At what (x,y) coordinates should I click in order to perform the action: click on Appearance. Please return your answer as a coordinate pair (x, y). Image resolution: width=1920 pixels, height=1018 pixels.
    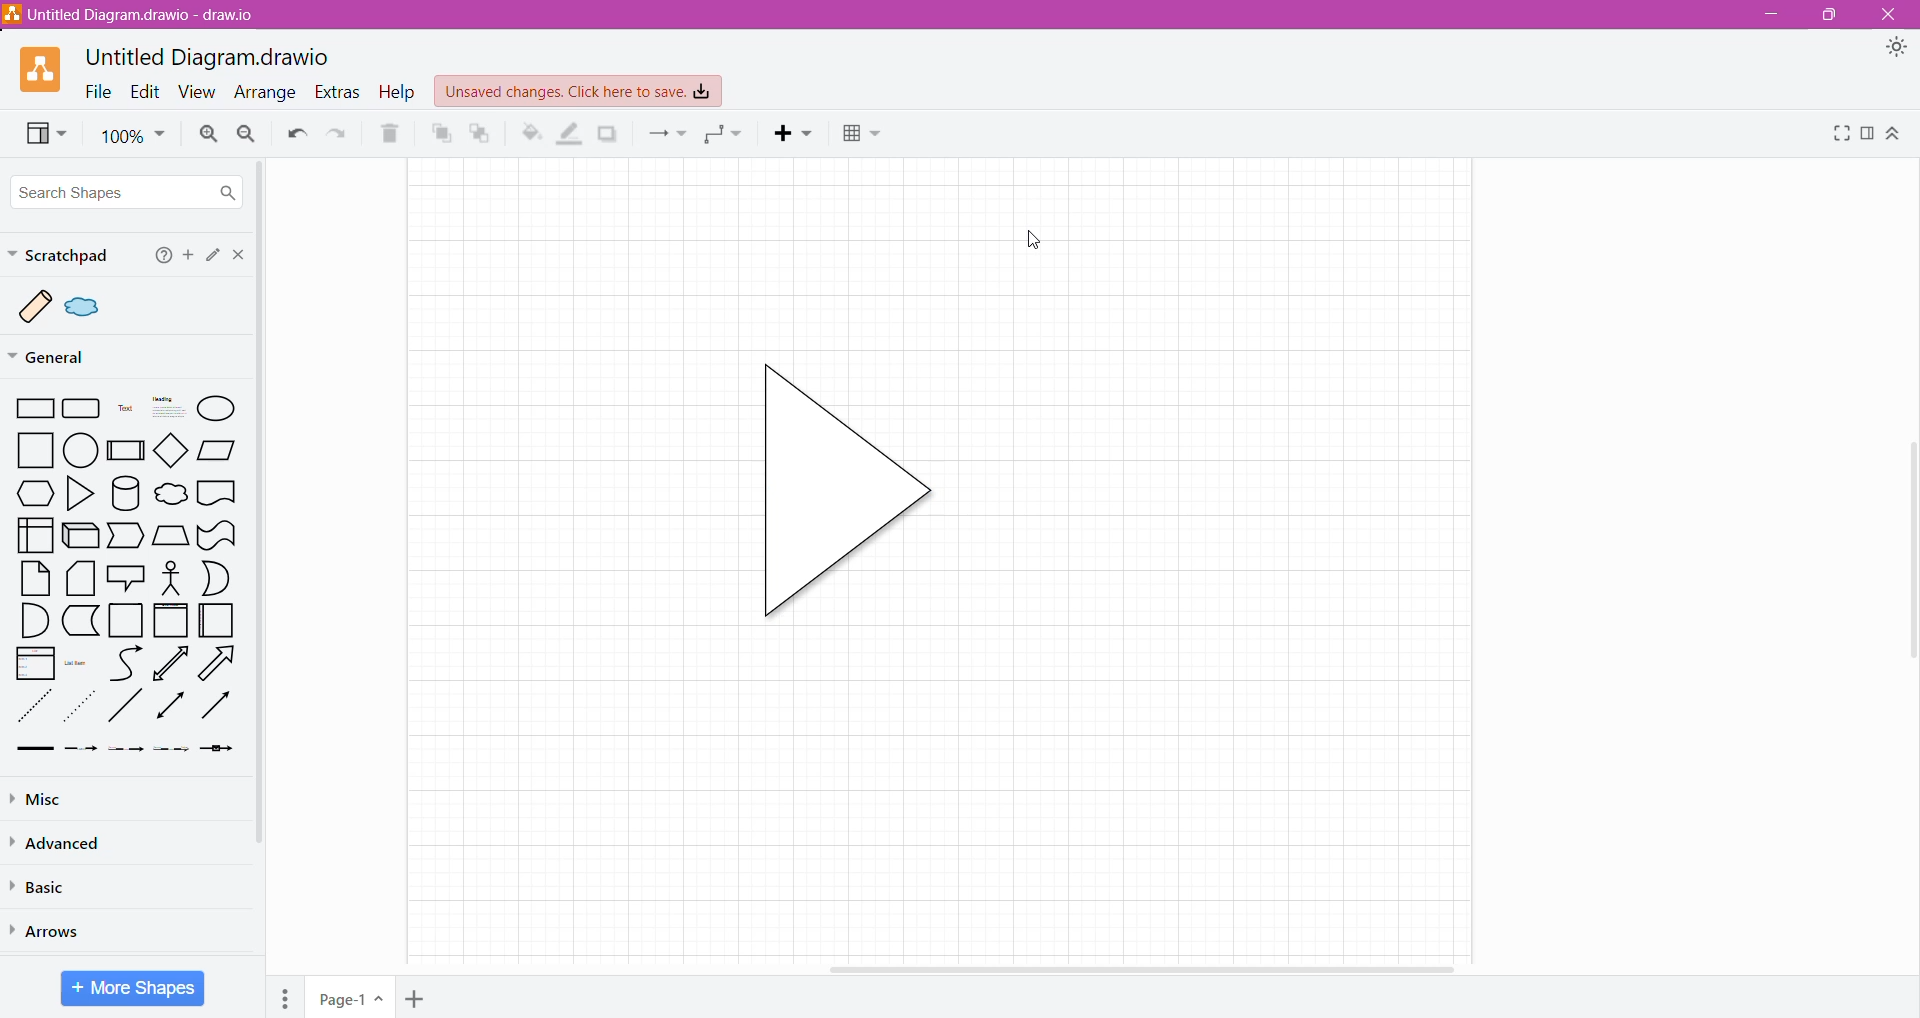
    Looking at the image, I should click on (1893, 49).